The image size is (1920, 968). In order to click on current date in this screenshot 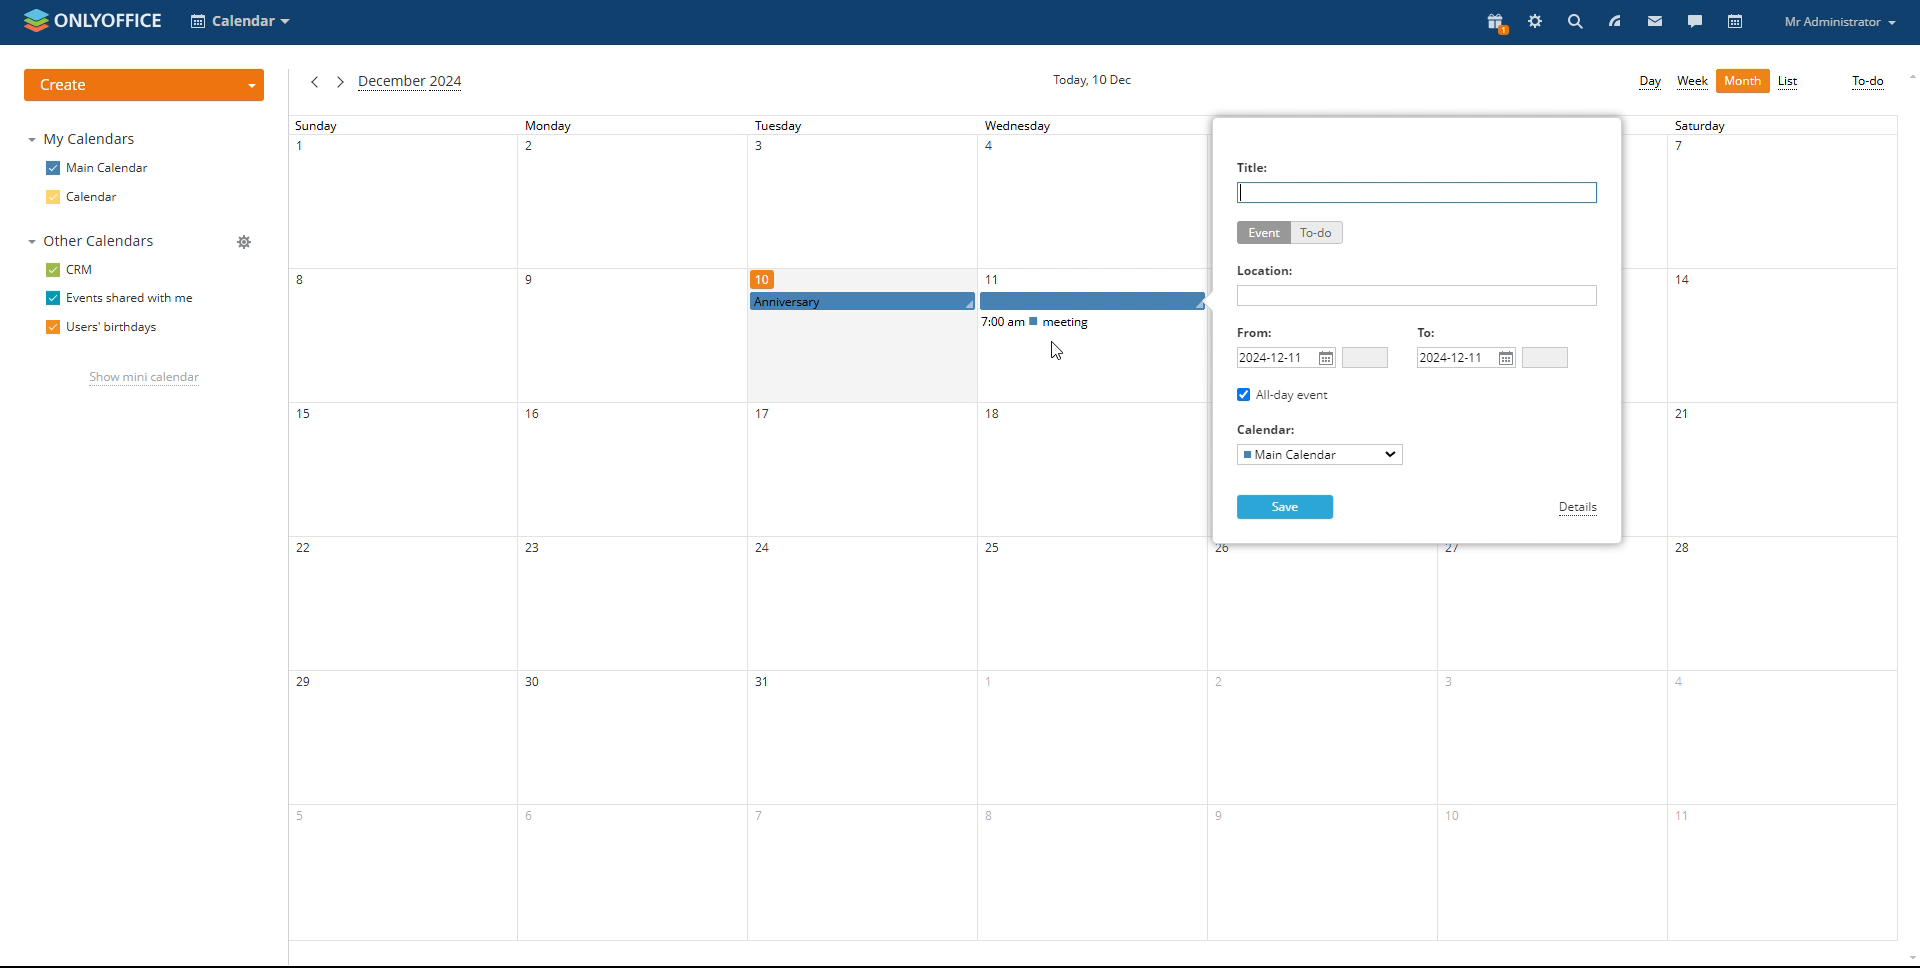, I will do `click(1092, 80)`.